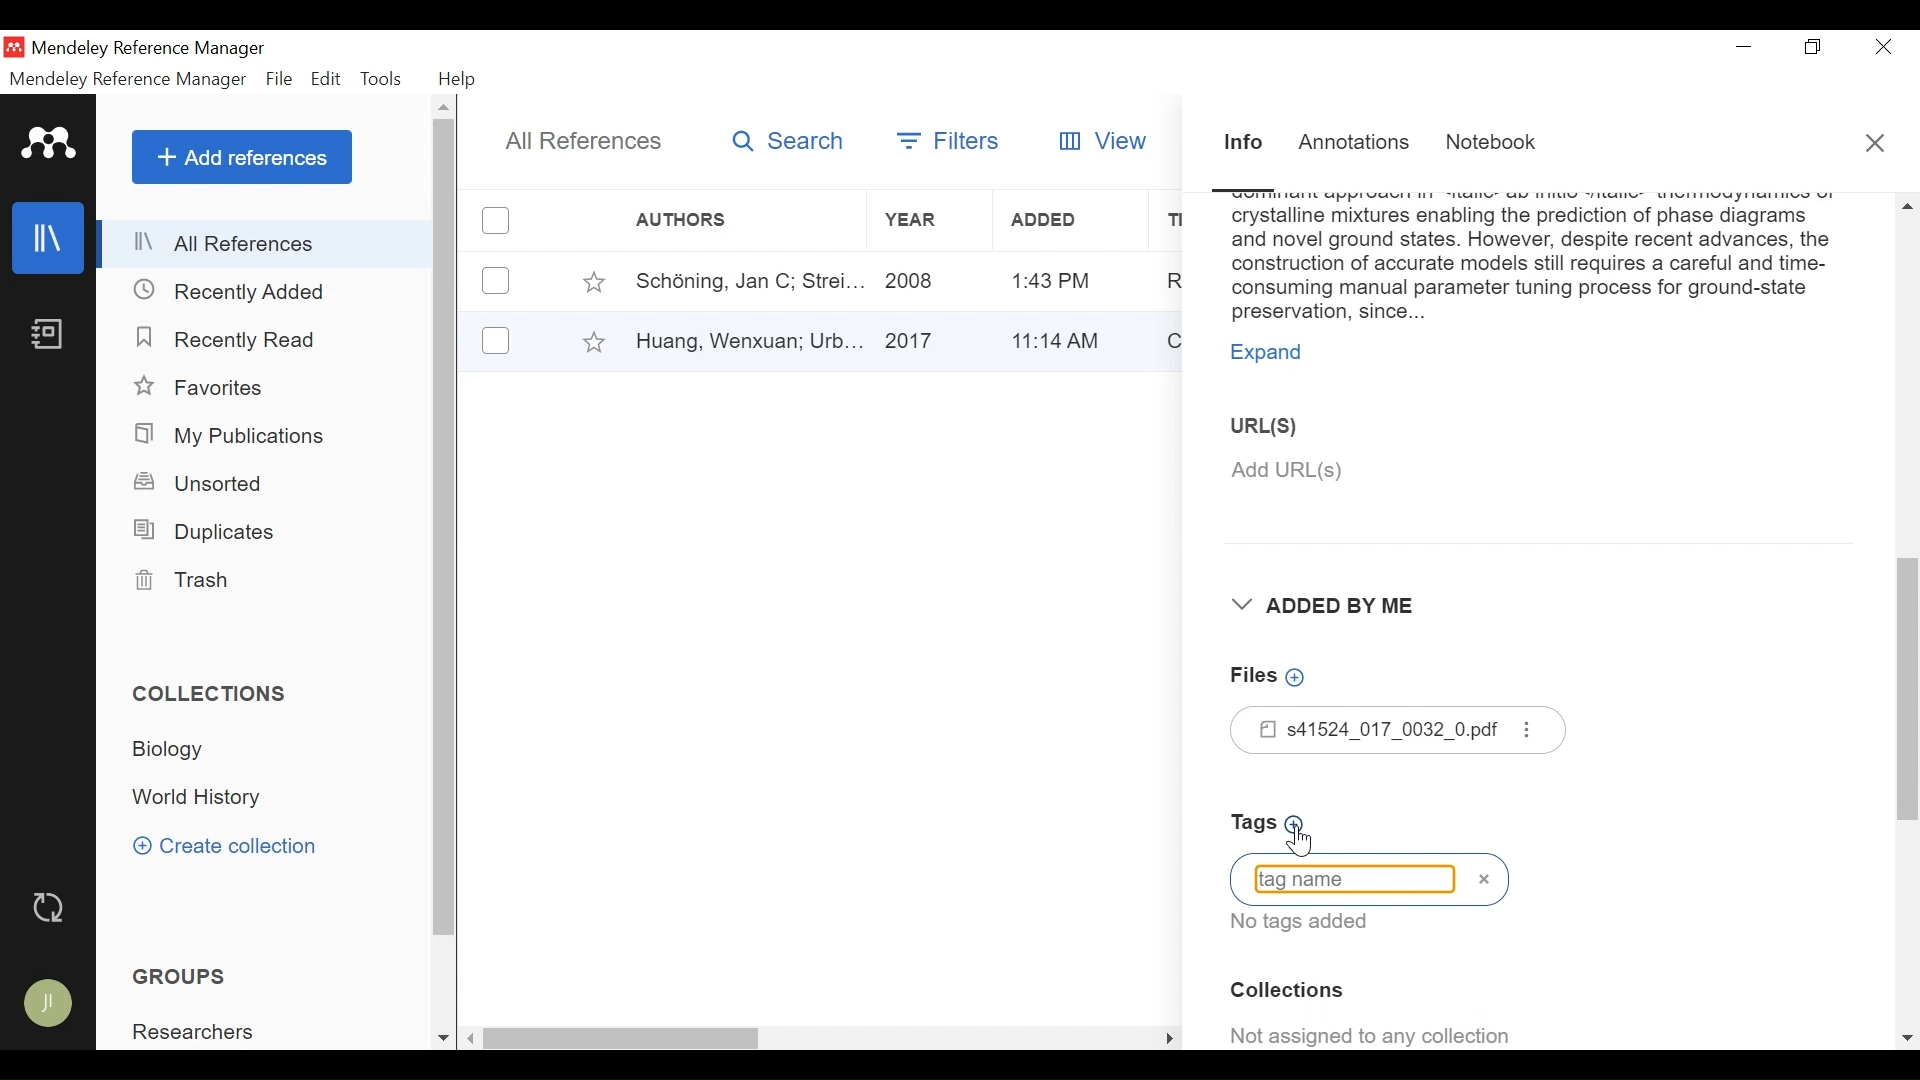 This screenshot has height=1080, width=1920. I want to click on Group, so click(201, 1032).